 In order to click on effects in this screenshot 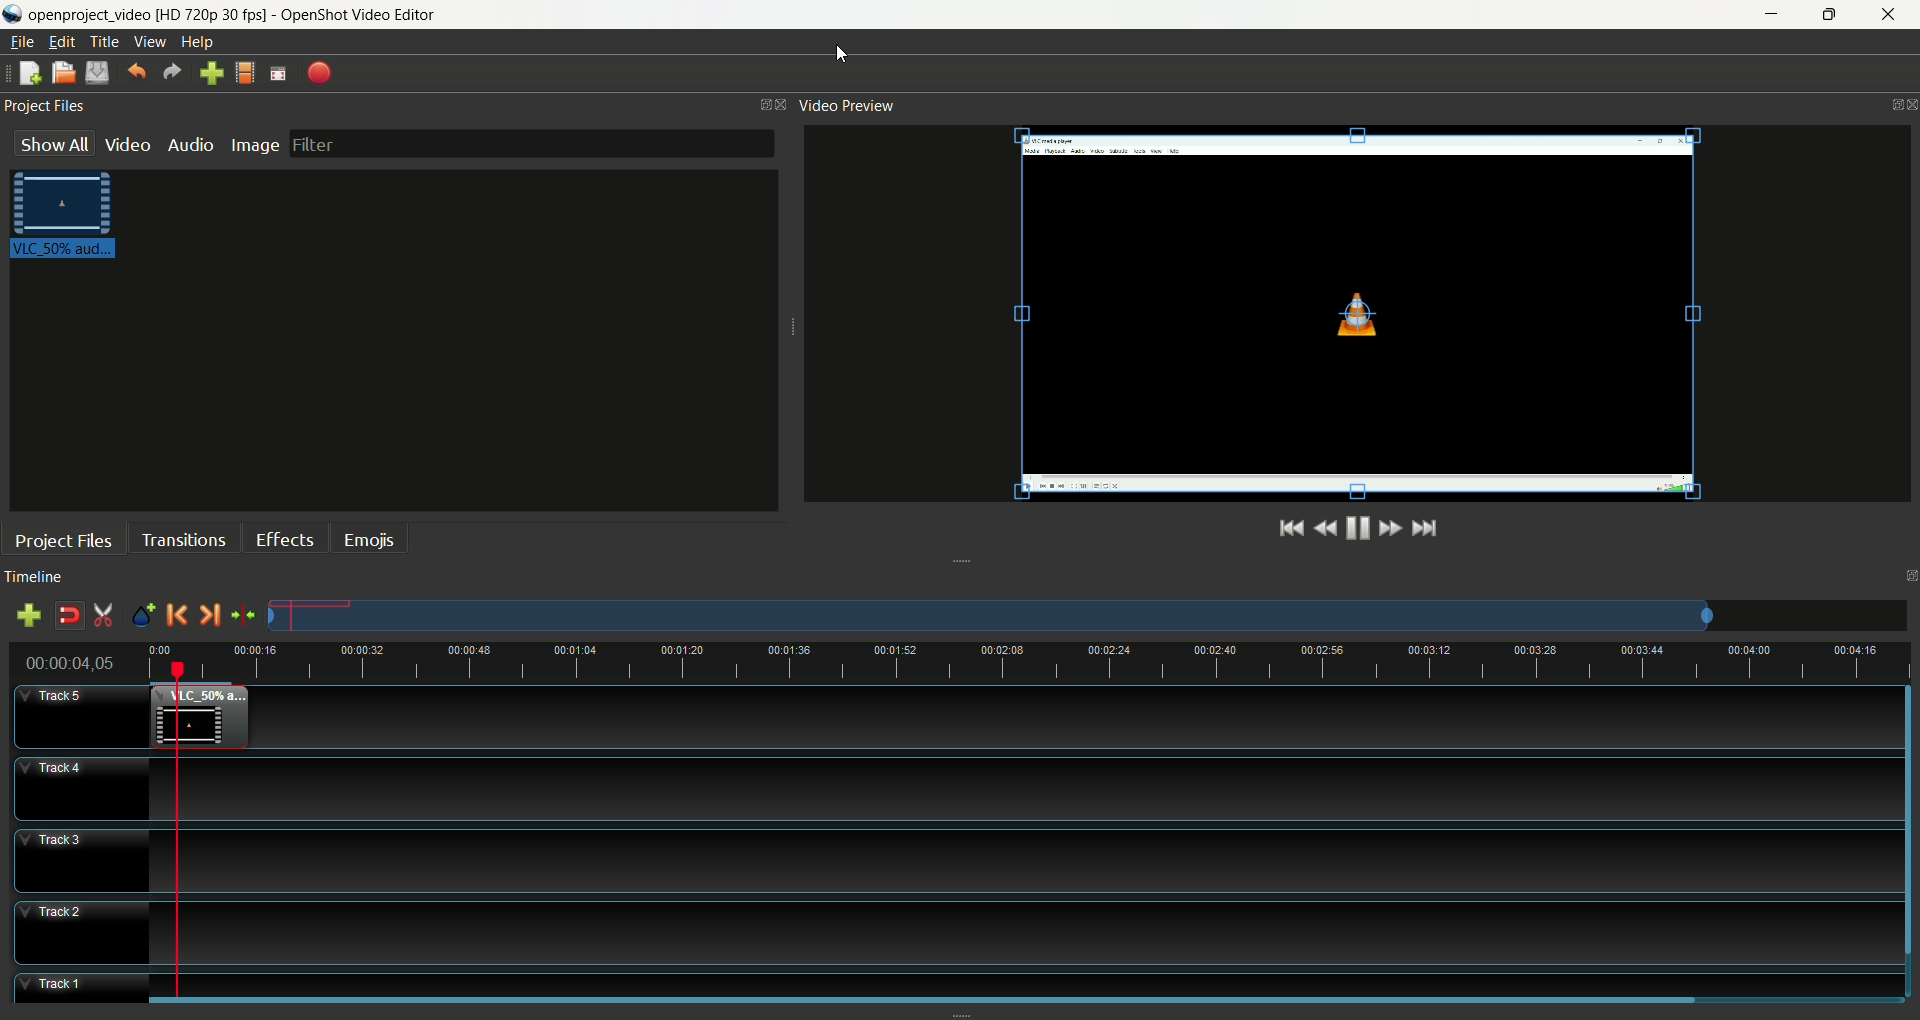, I will do `click(285, 536)`.